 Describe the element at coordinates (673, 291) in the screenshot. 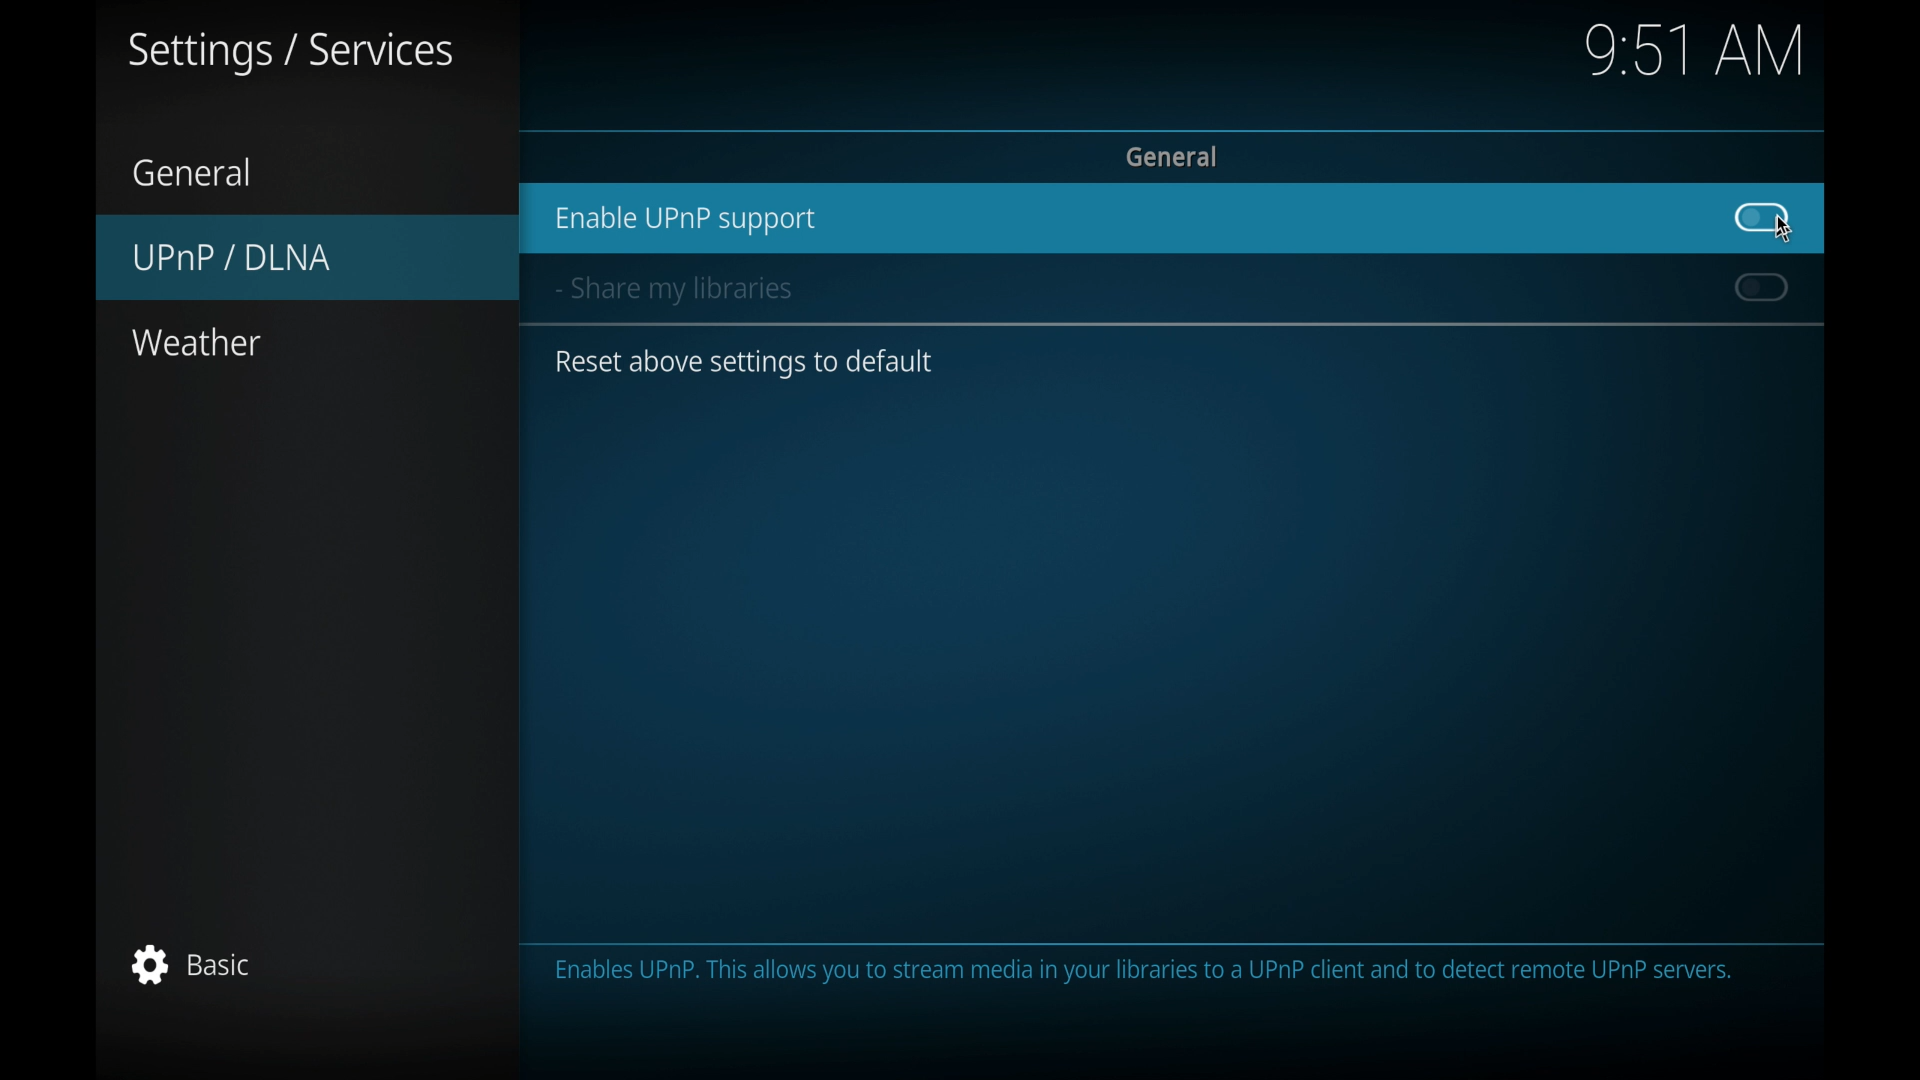

I see `share my libraries` at that location.